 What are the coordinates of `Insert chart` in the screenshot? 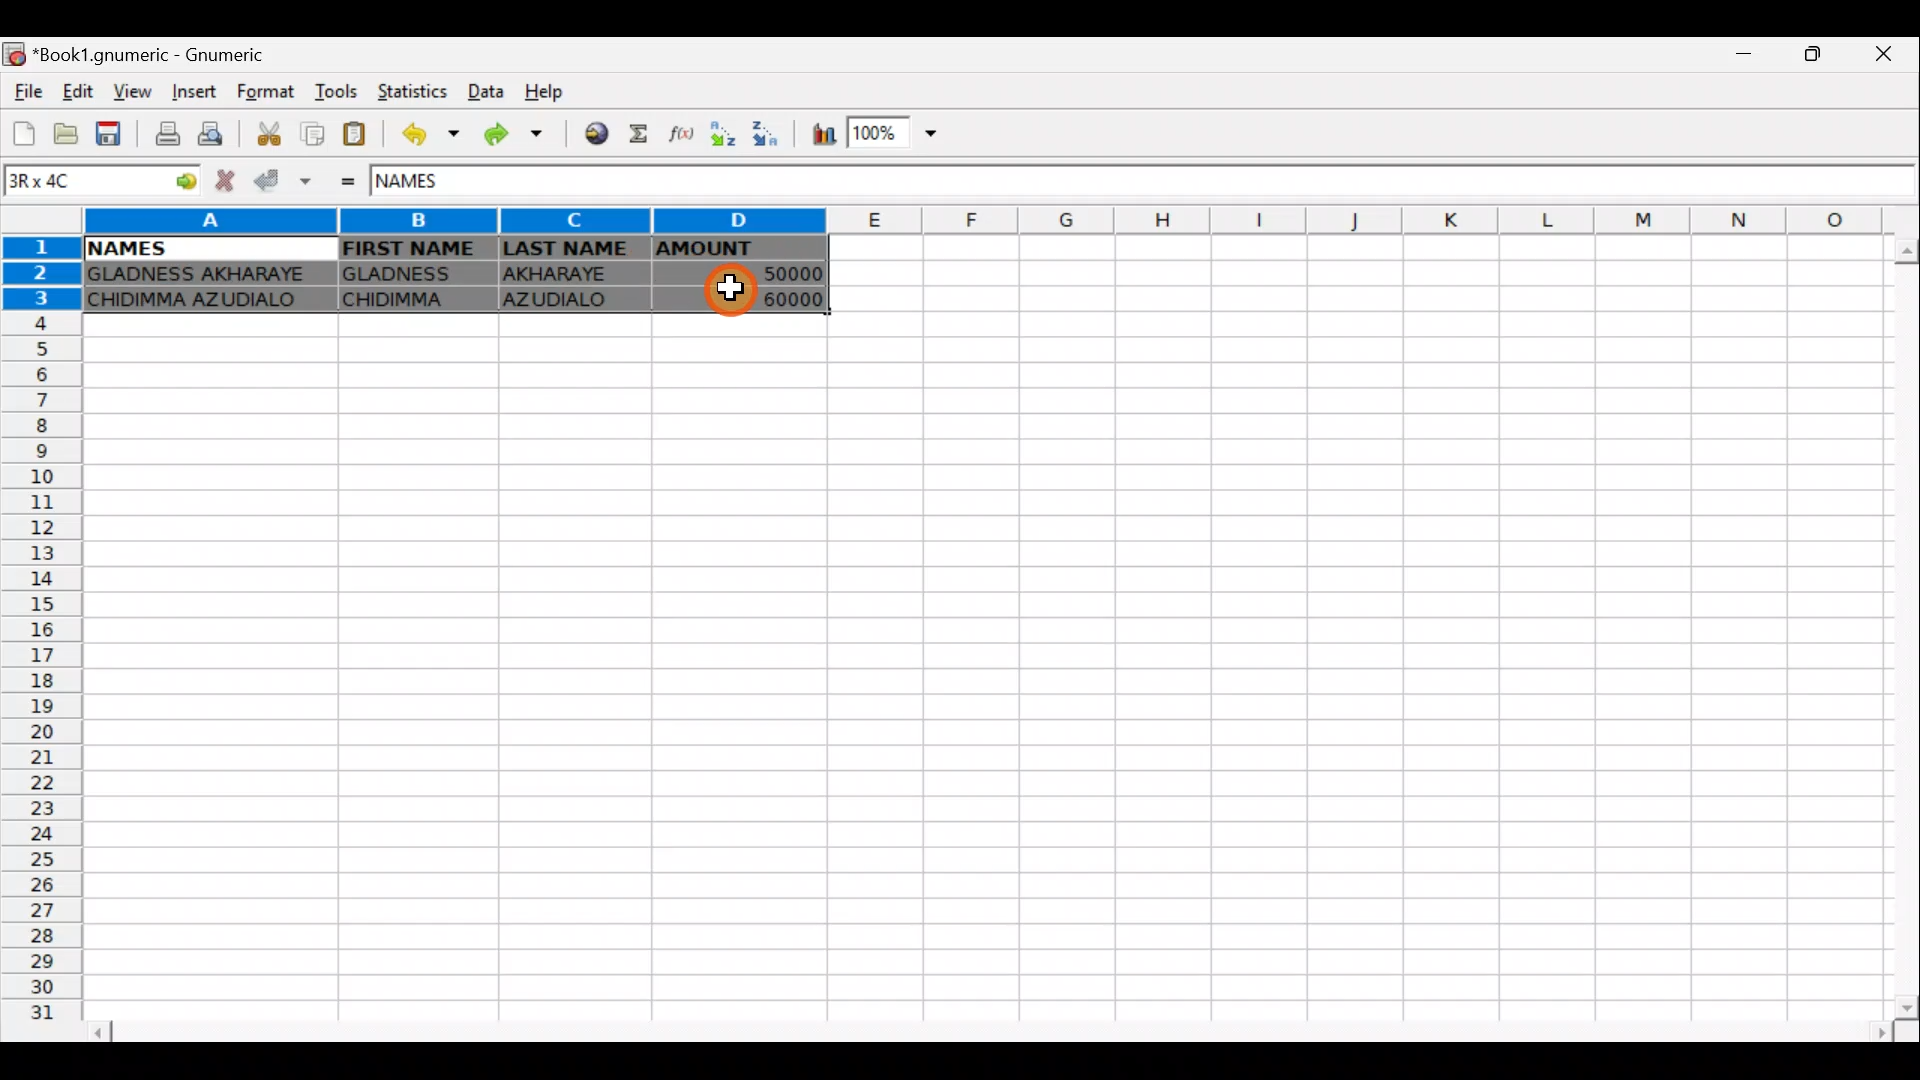 It's located at (823, 134).